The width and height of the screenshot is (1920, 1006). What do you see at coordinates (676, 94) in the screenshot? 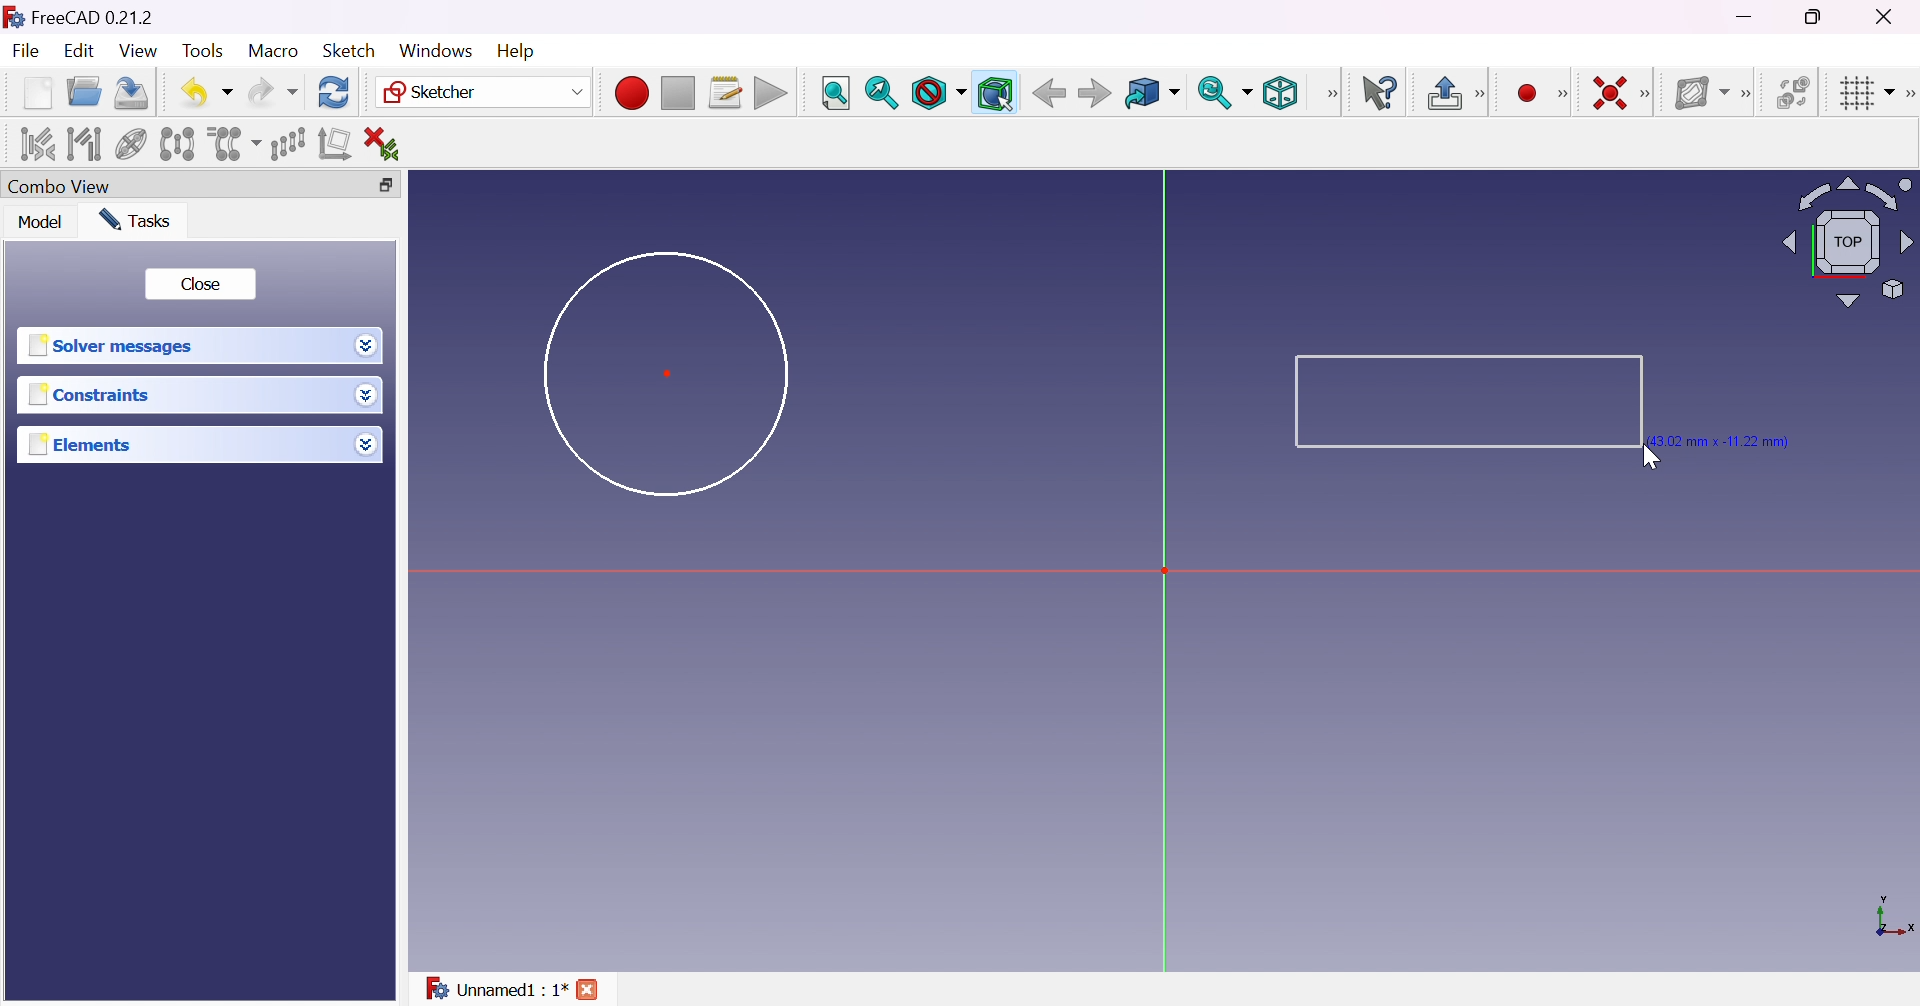
I see `Stop macro recording` at bounding box center [676, 94].